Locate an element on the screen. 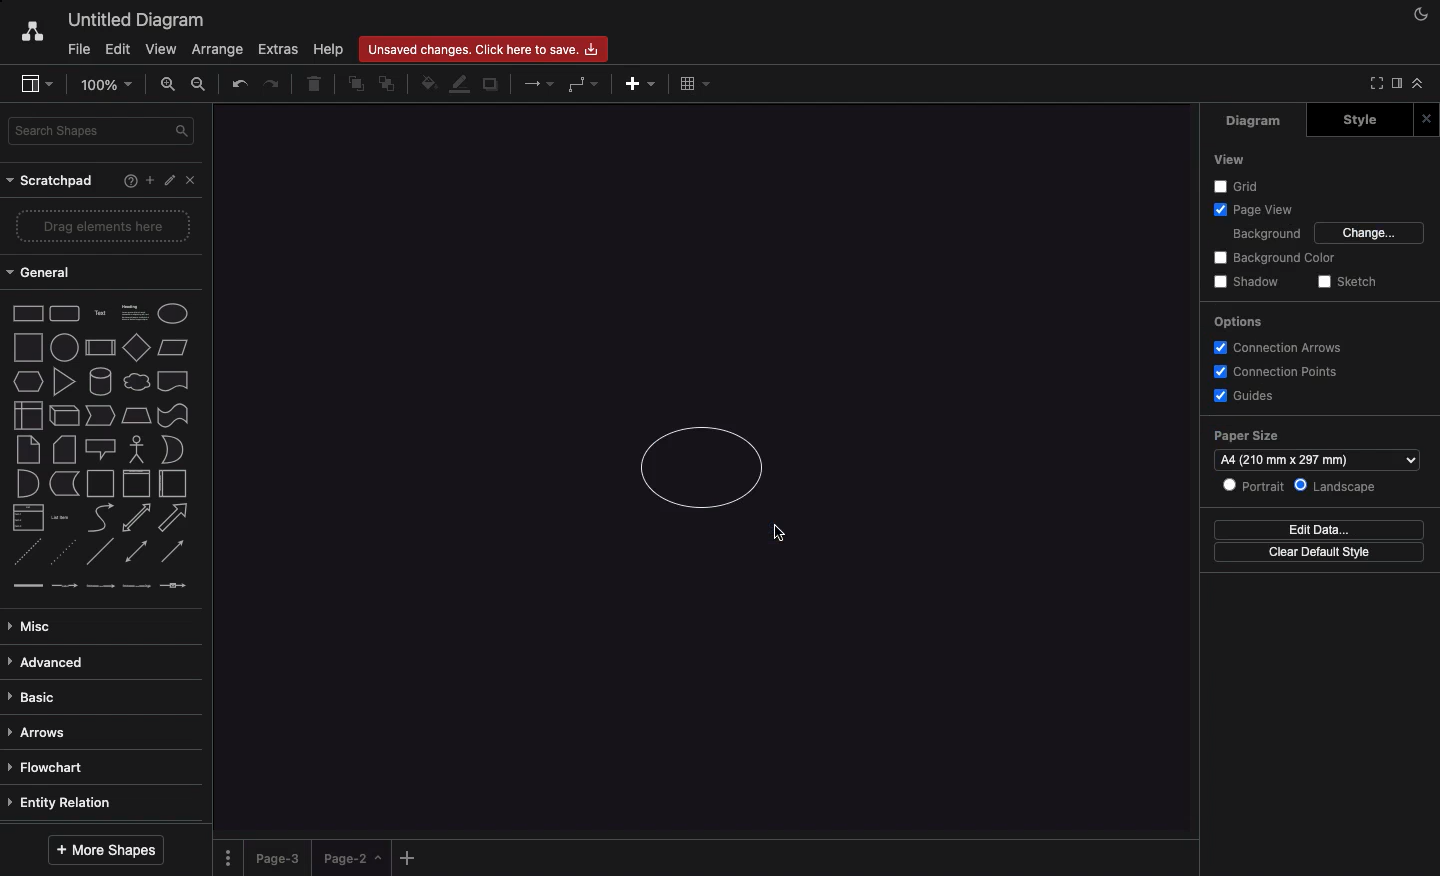 The width and height of the screenshot is (1440, 876). Fill  is located at coordinates (427, 81).